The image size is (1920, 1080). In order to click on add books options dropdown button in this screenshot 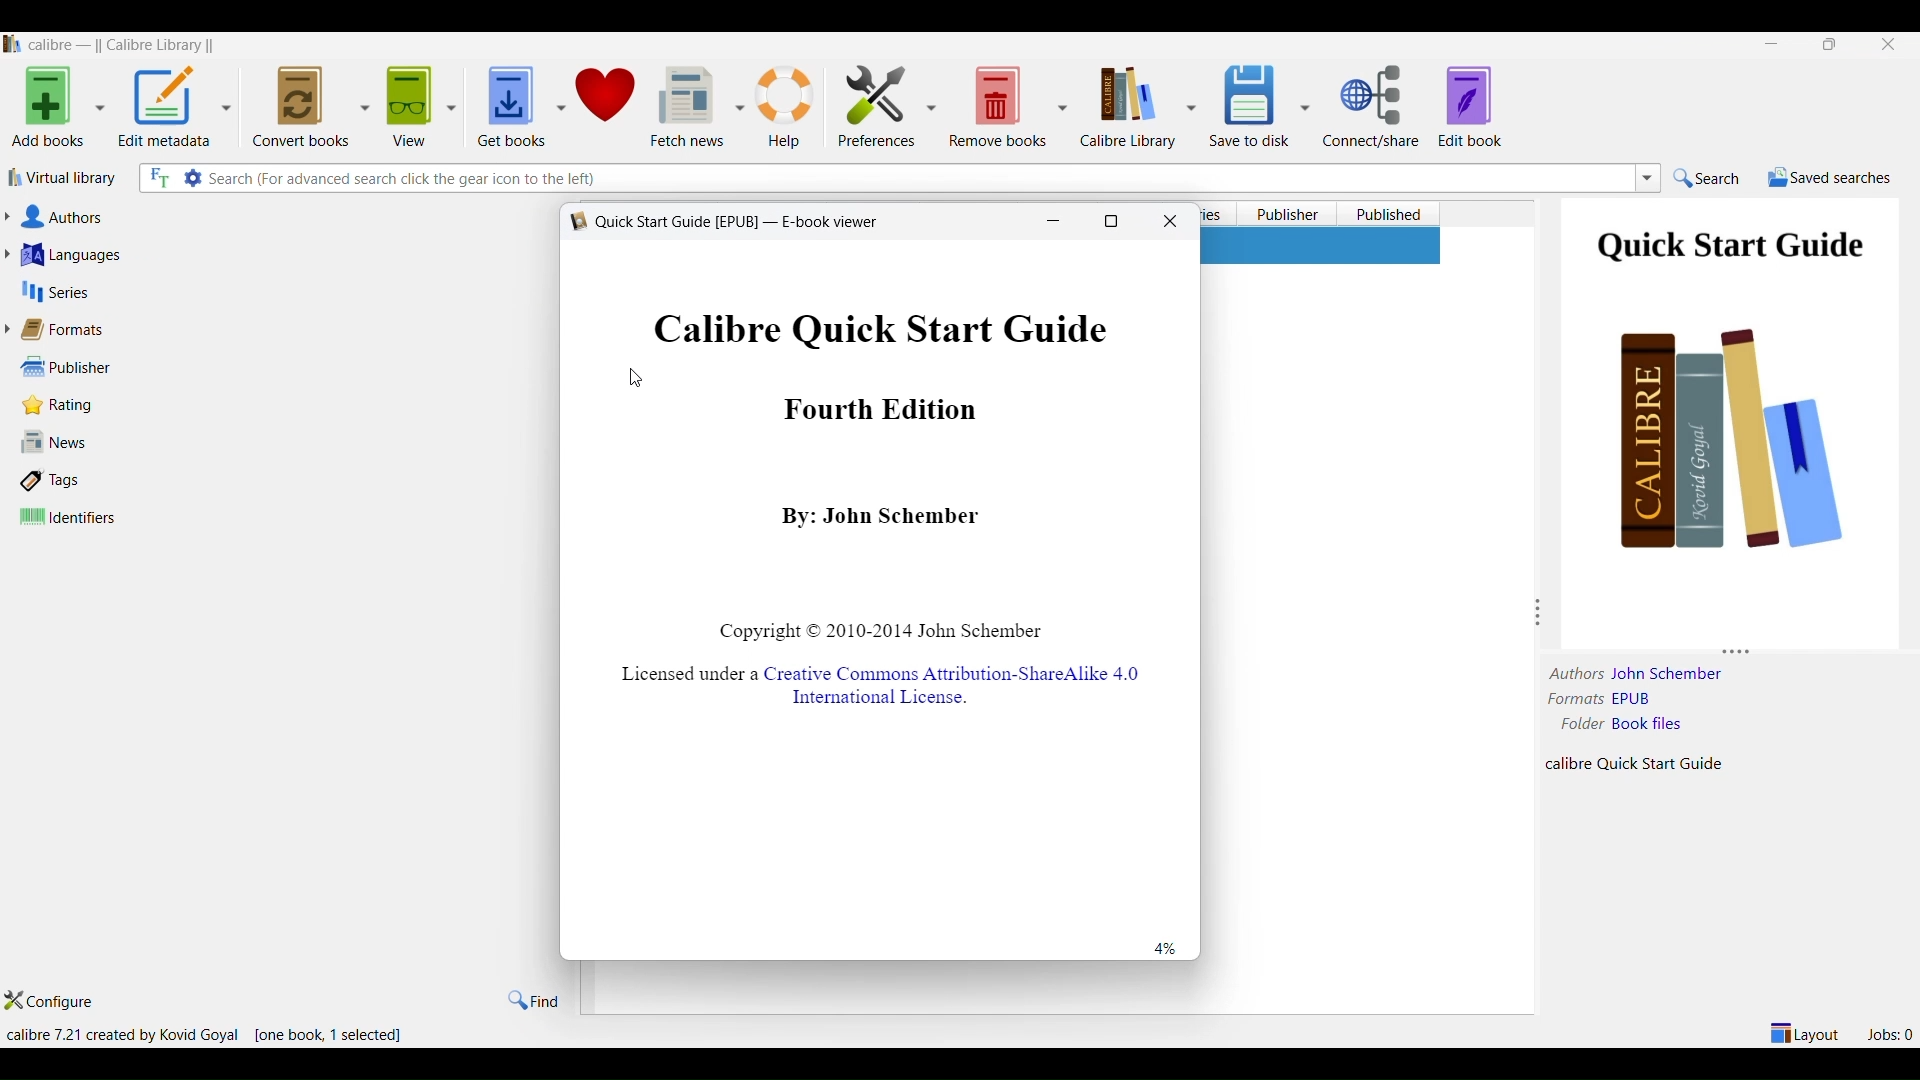, I will do `click(99, 109)`.